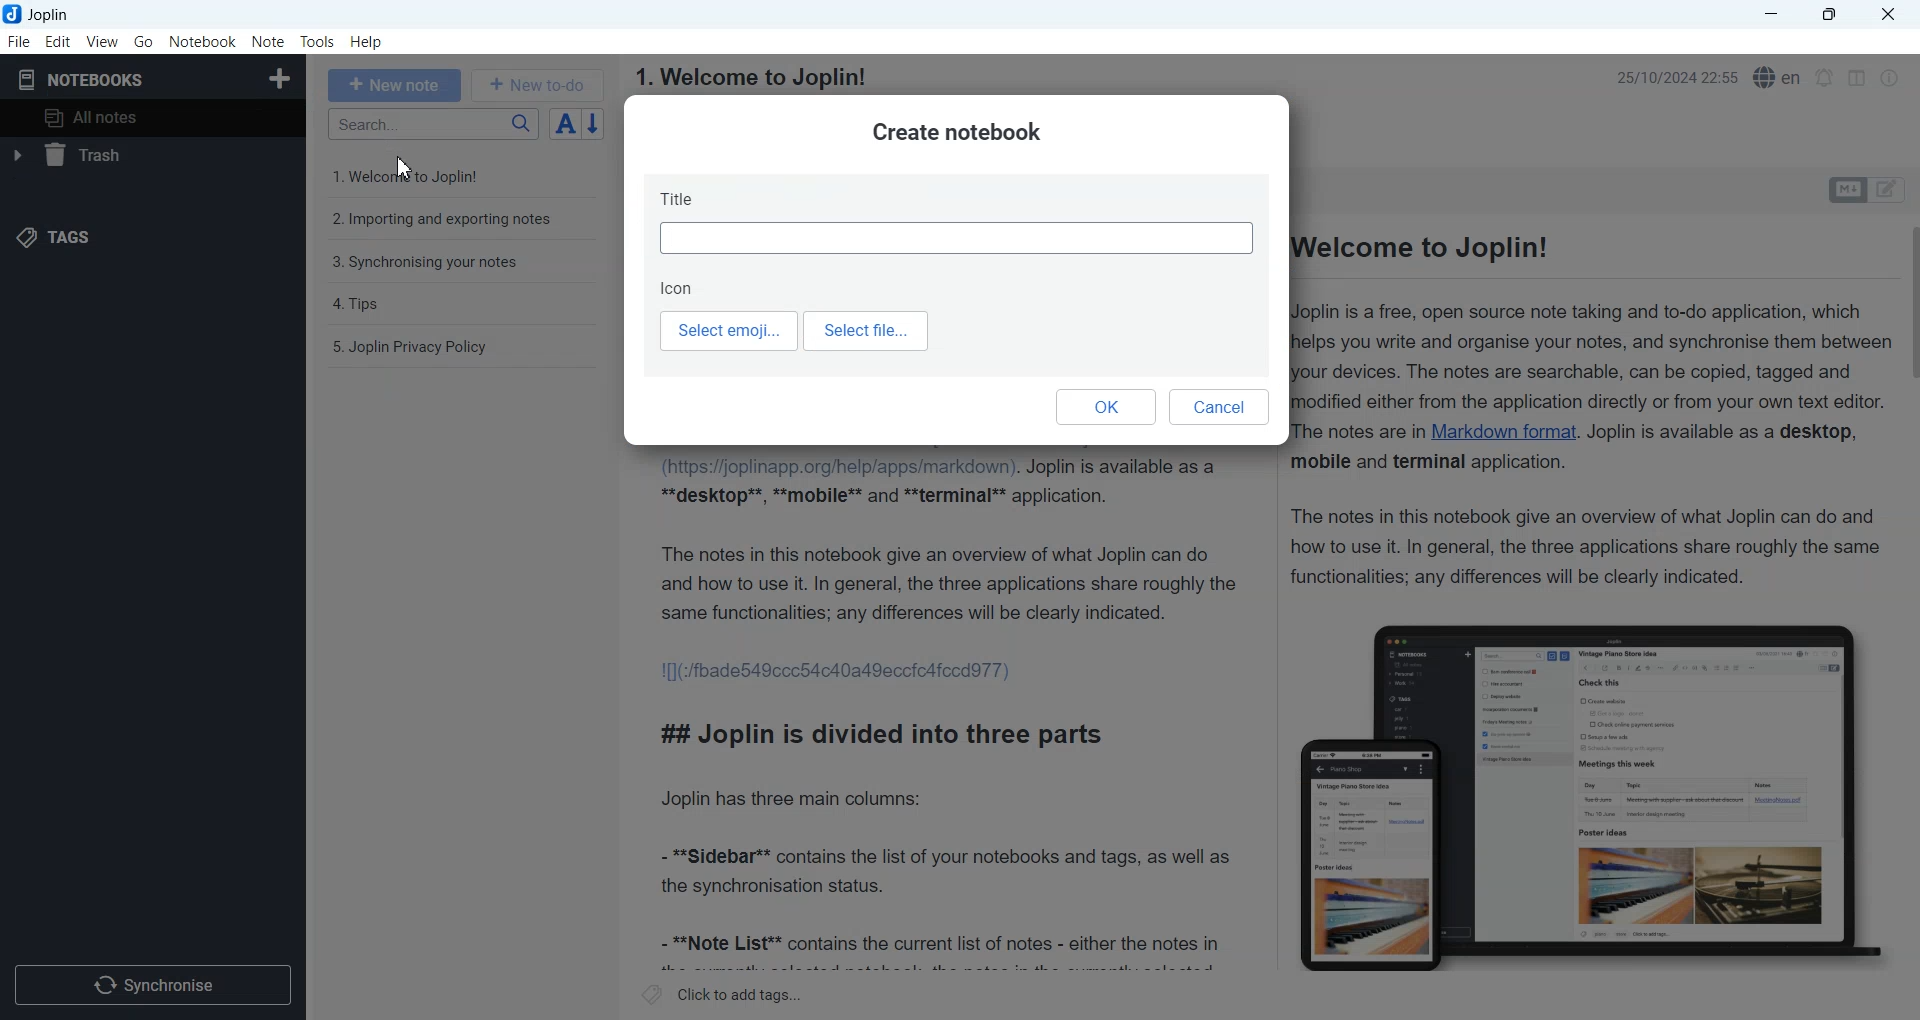 Image resolution: width=1920 pixels, height=1020 pixels. I want to click on Tags, so click(52, 238).